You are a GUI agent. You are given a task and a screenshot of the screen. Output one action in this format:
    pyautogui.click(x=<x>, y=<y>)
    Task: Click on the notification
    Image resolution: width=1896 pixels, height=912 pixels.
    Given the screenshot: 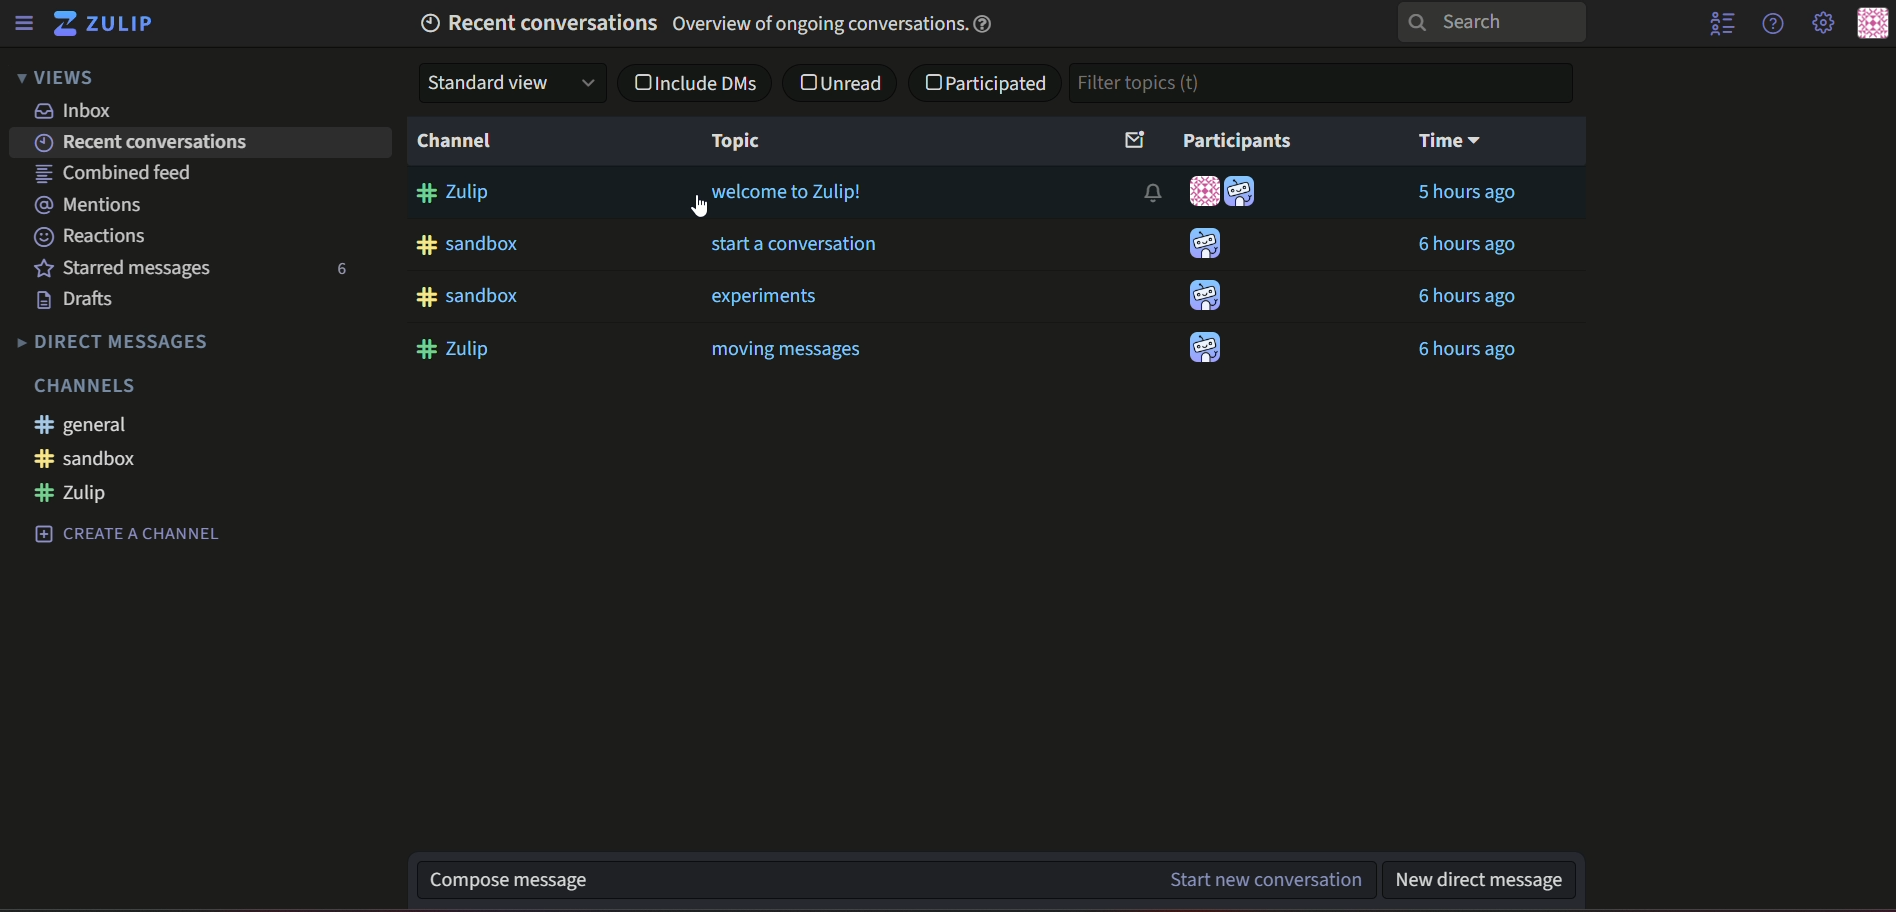 What is the action you would take?
    pyautogui.click(x=1146, y=194)
    